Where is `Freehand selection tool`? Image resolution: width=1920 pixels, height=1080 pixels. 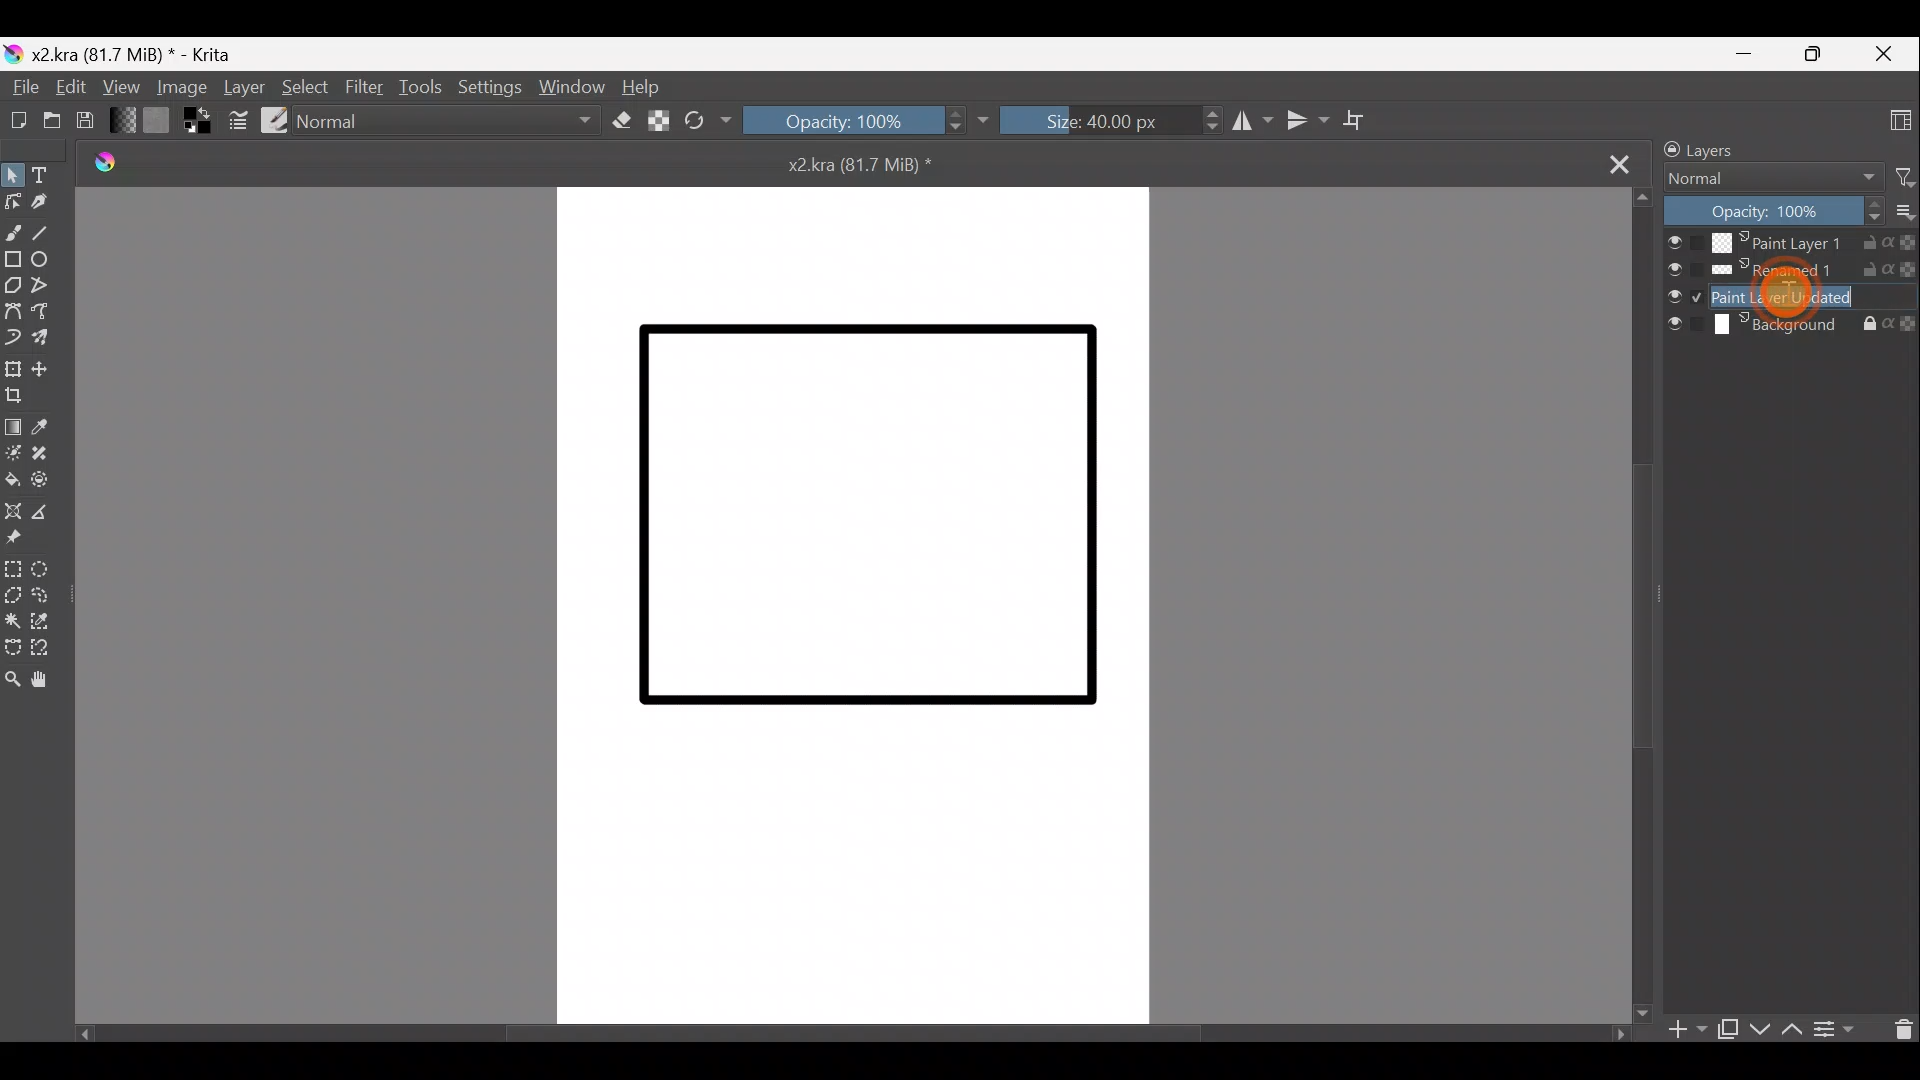
Freehand selection tool is located at coordinates (46, 595).